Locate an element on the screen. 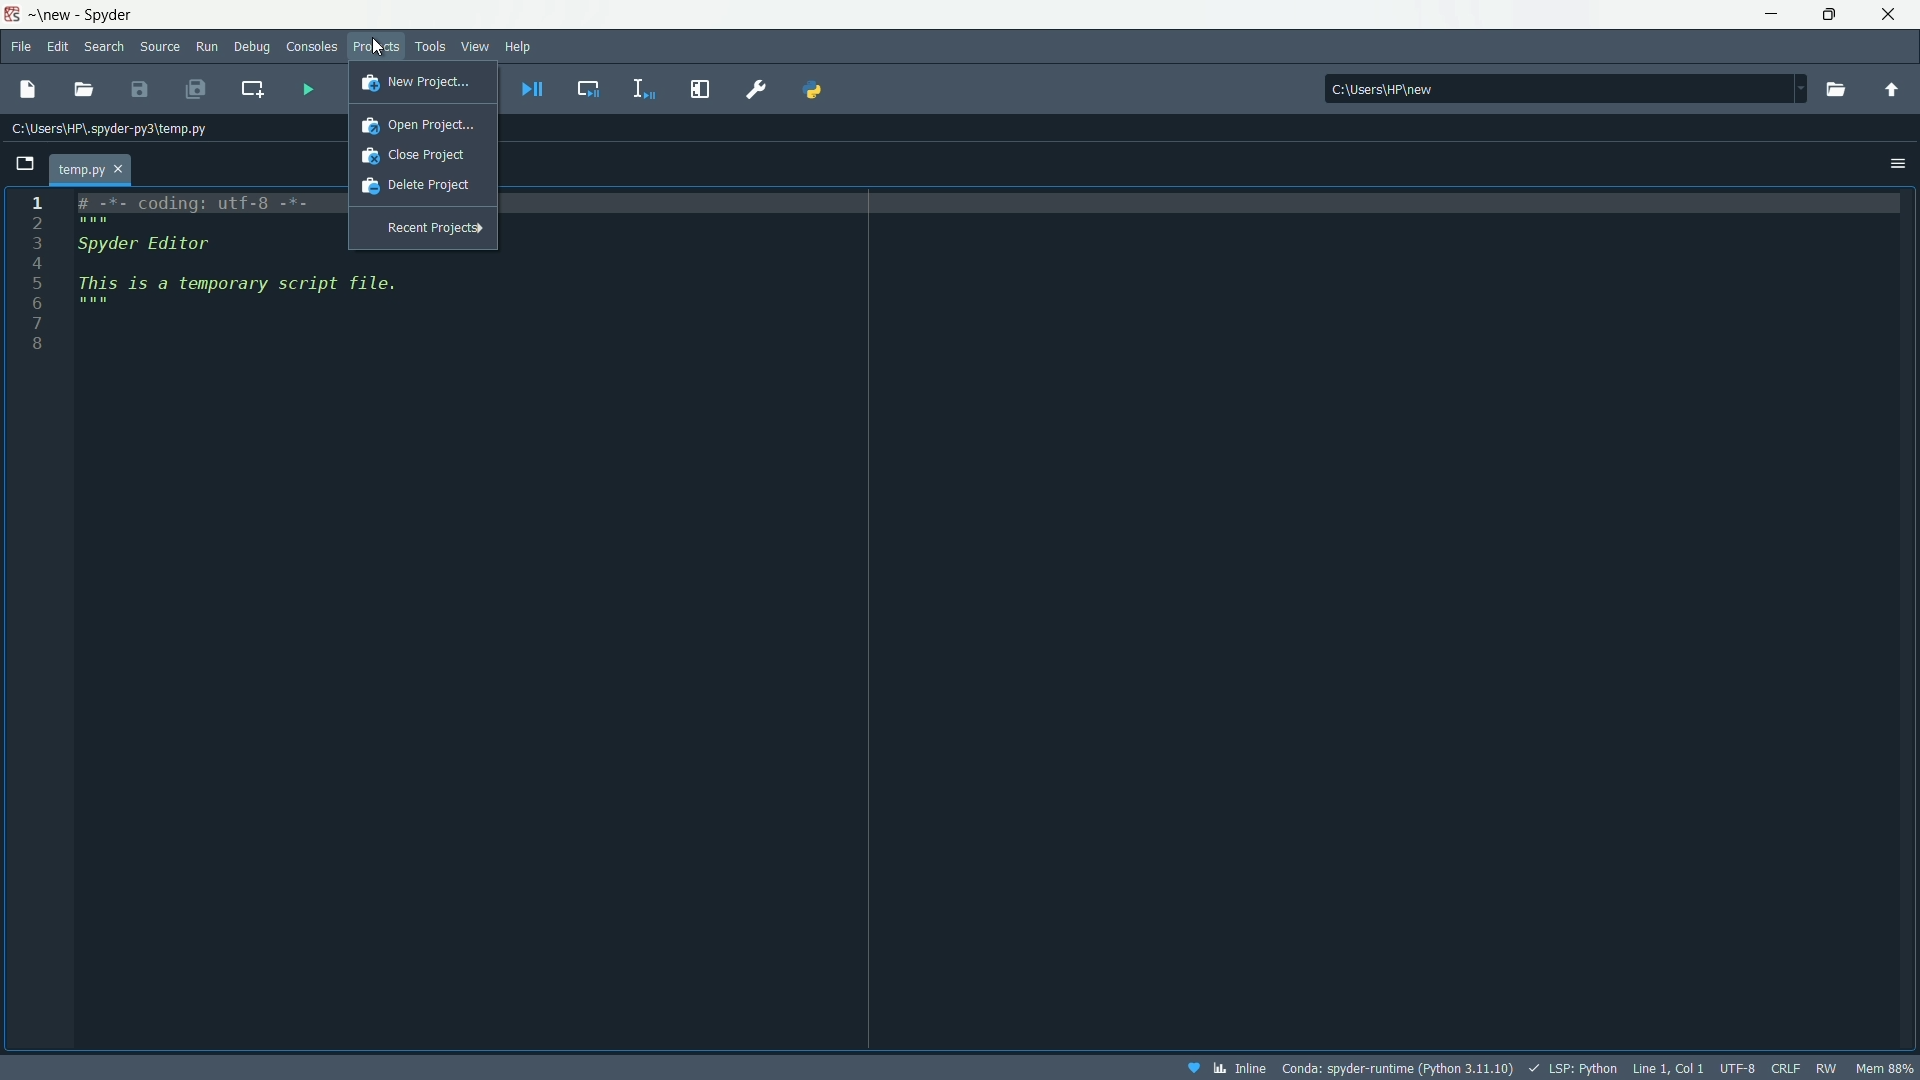 The image size is (1920, 1080). New File  is located at coordinates (26, 89).